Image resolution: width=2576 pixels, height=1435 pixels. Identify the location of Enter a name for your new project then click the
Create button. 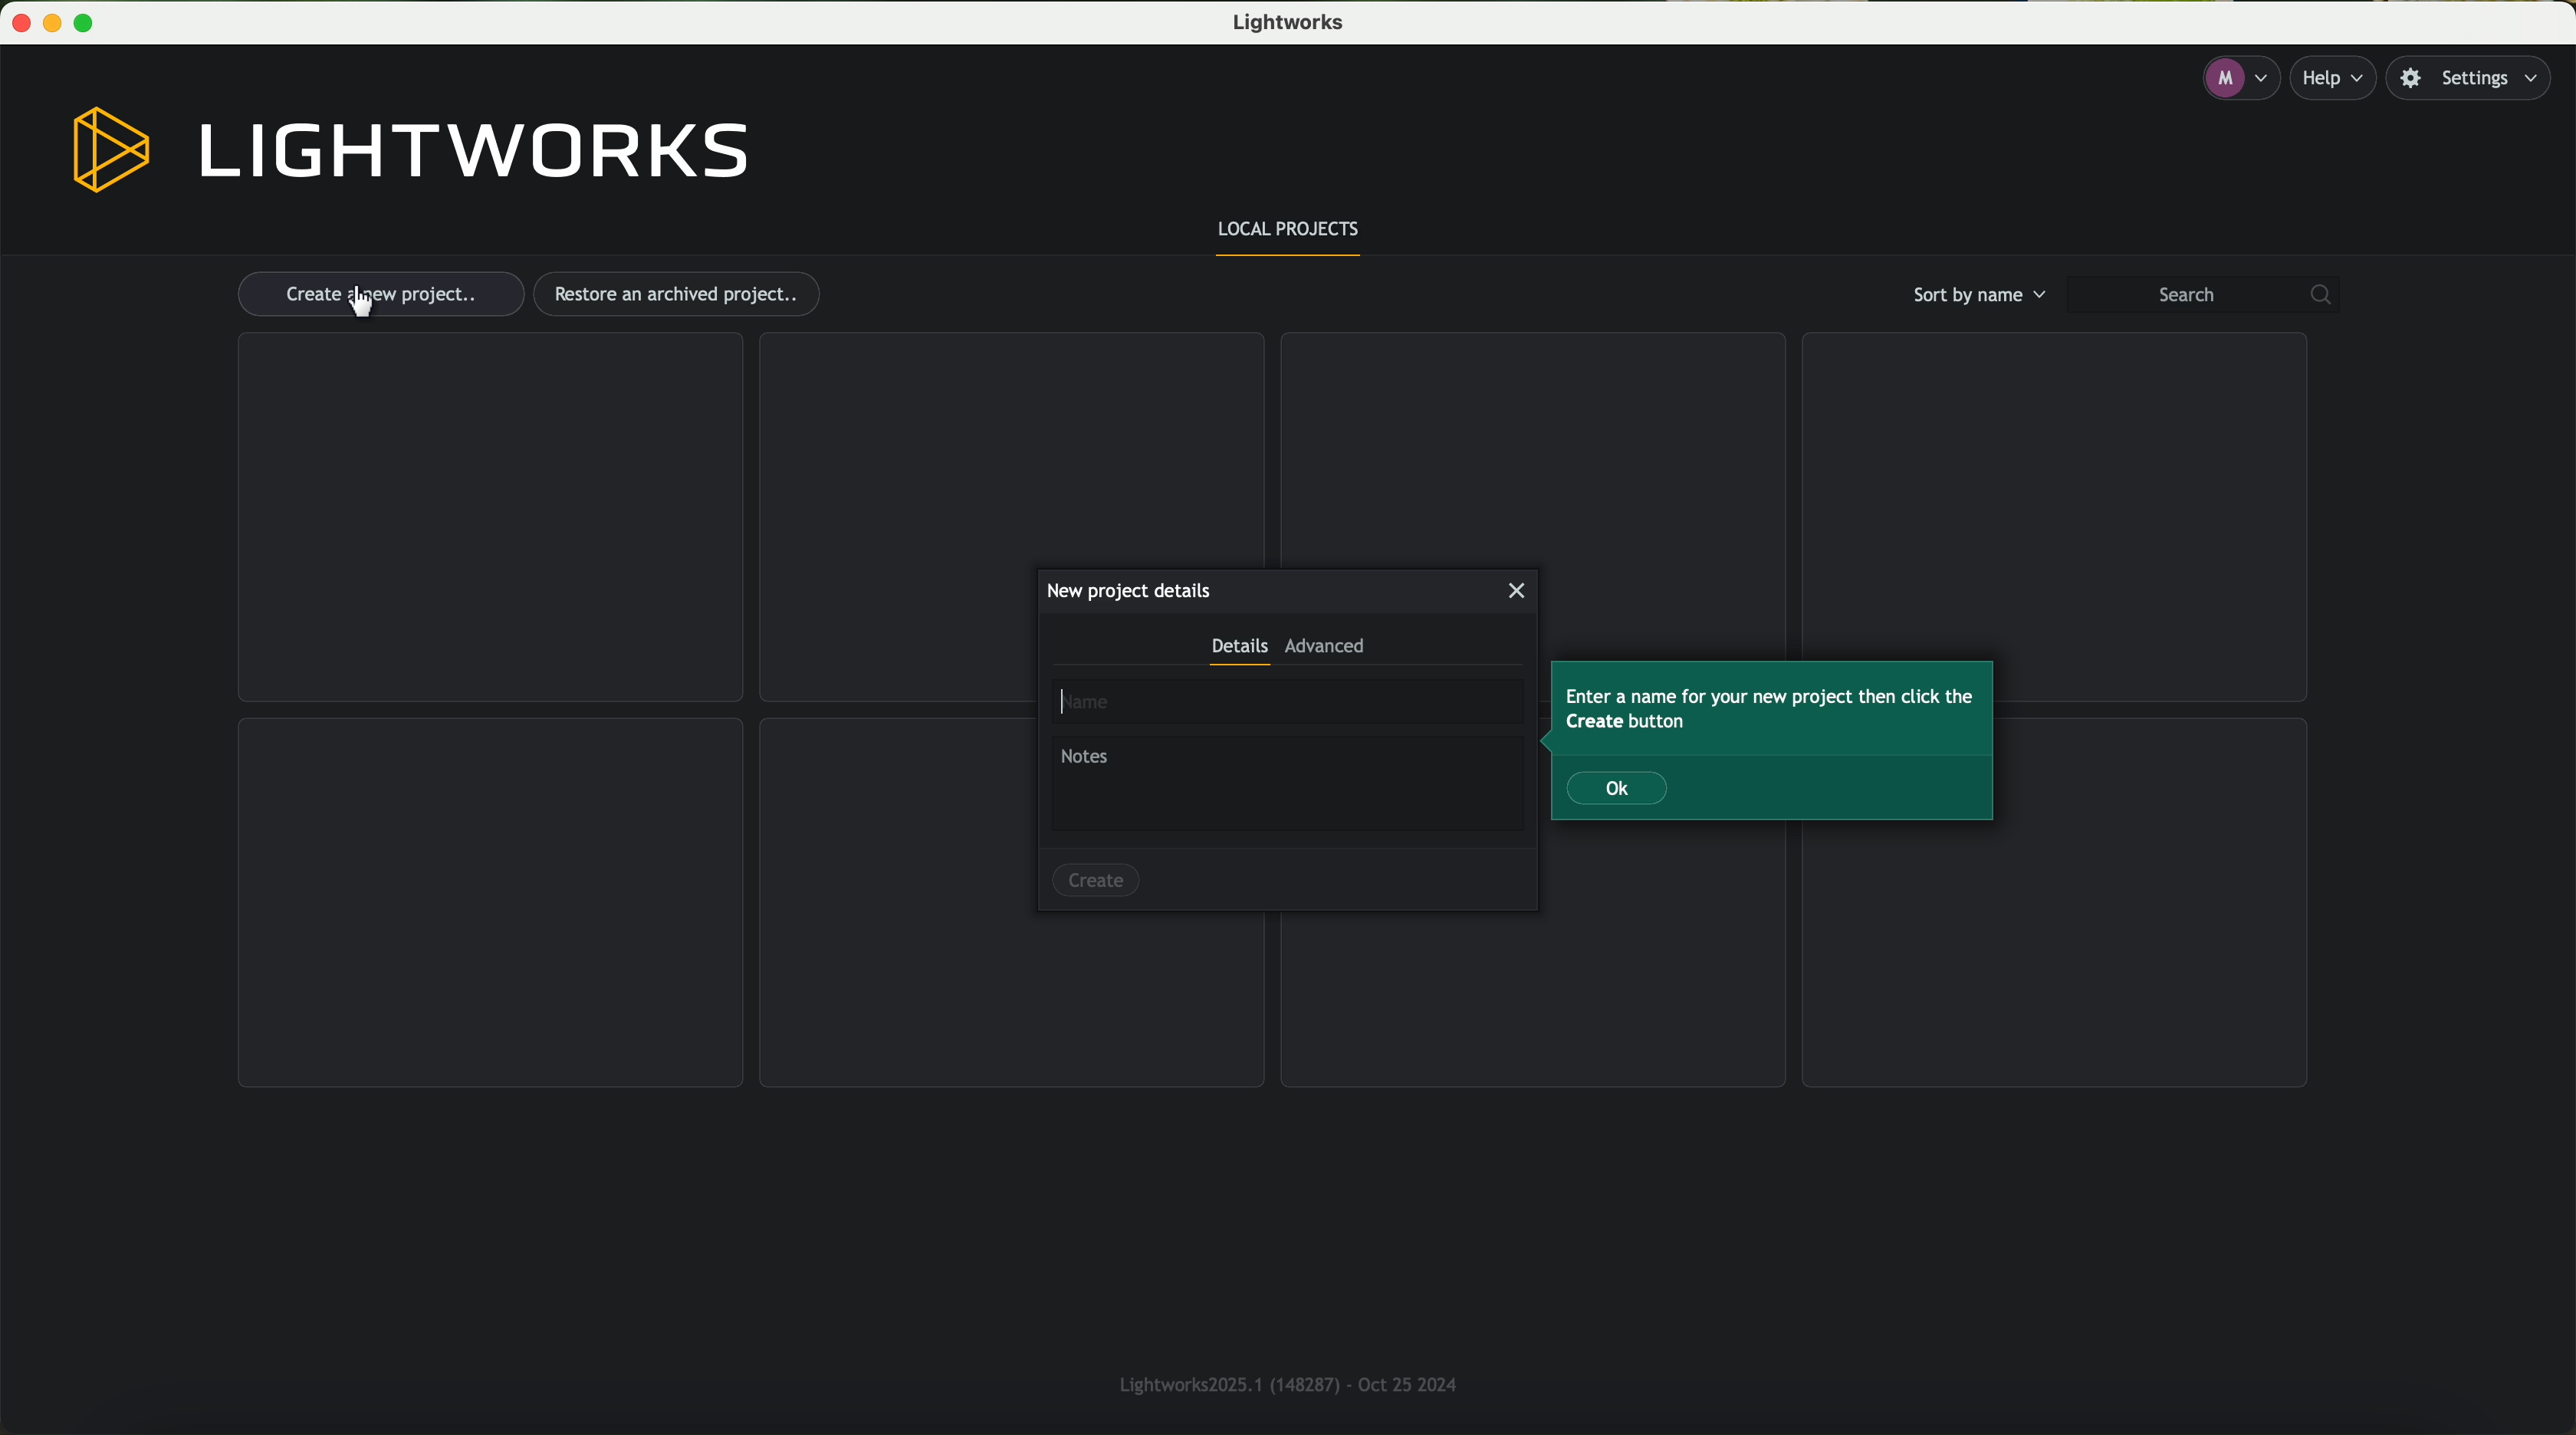
(1769, 709).